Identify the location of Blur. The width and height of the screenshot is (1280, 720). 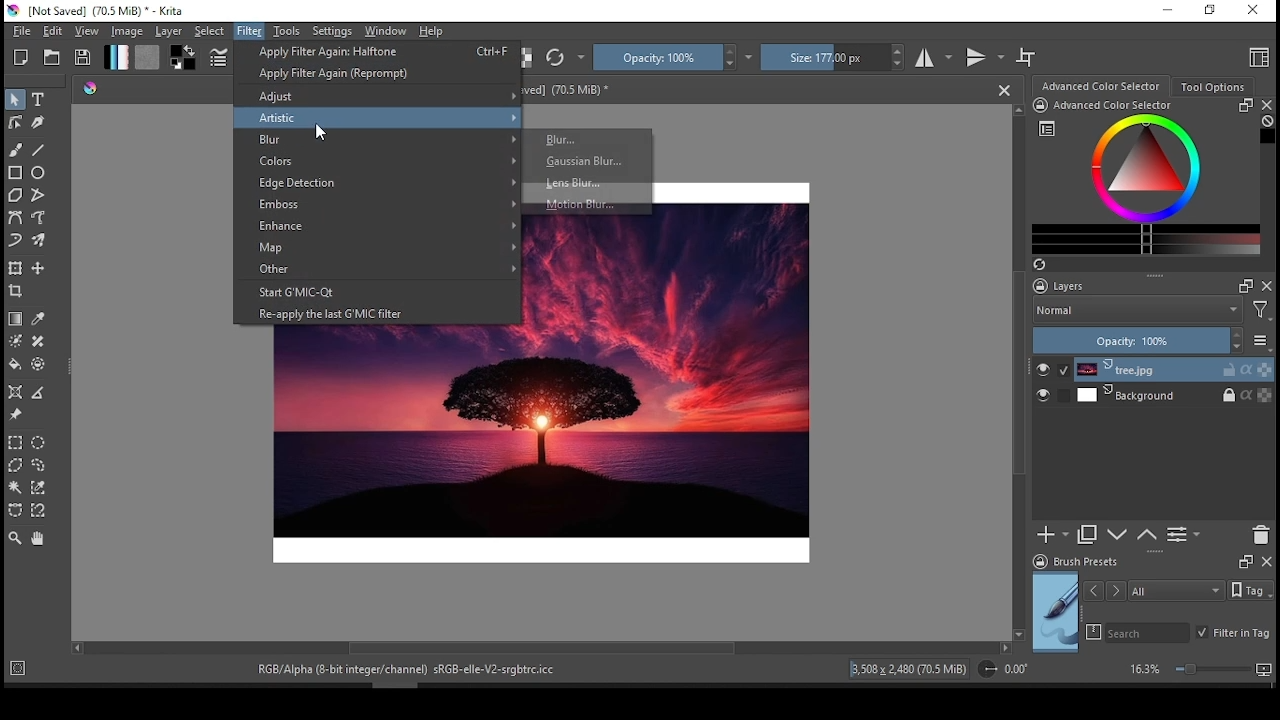
(589, 139).